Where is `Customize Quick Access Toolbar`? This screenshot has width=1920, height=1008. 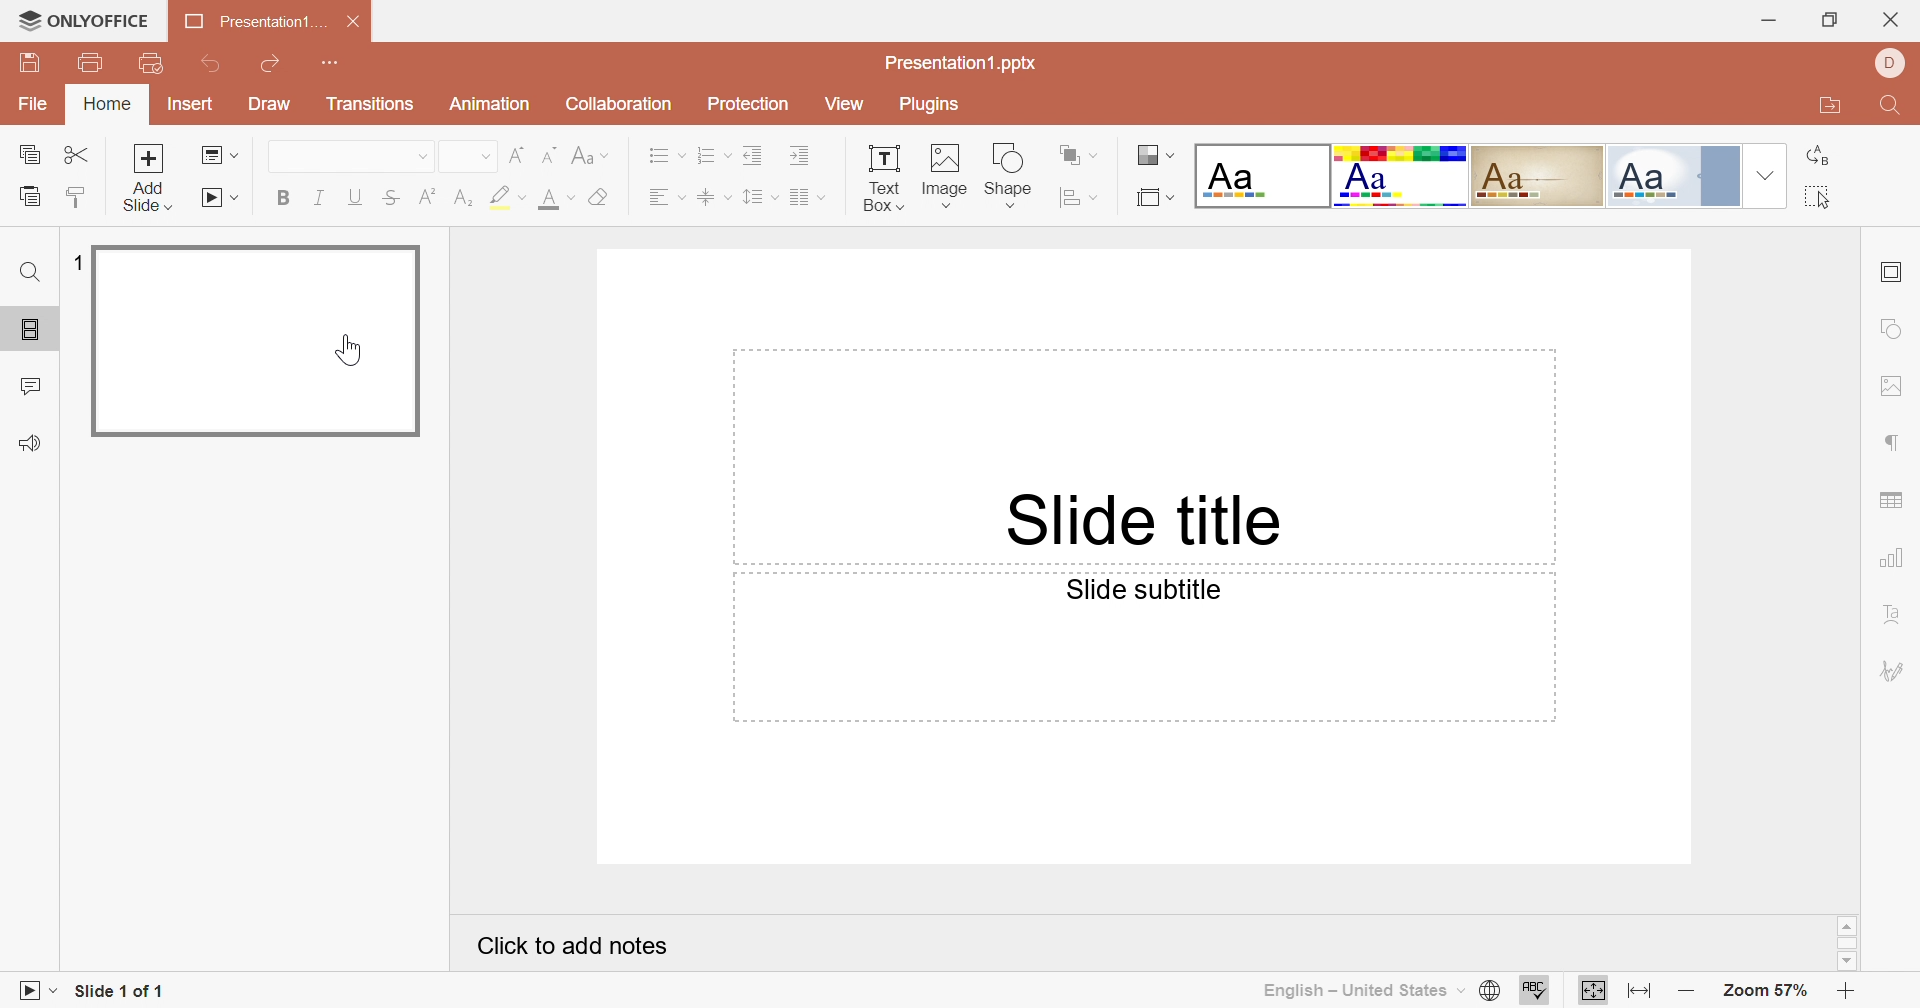
Customize Quick Access Toolbar is located at coordinates (329, 64).